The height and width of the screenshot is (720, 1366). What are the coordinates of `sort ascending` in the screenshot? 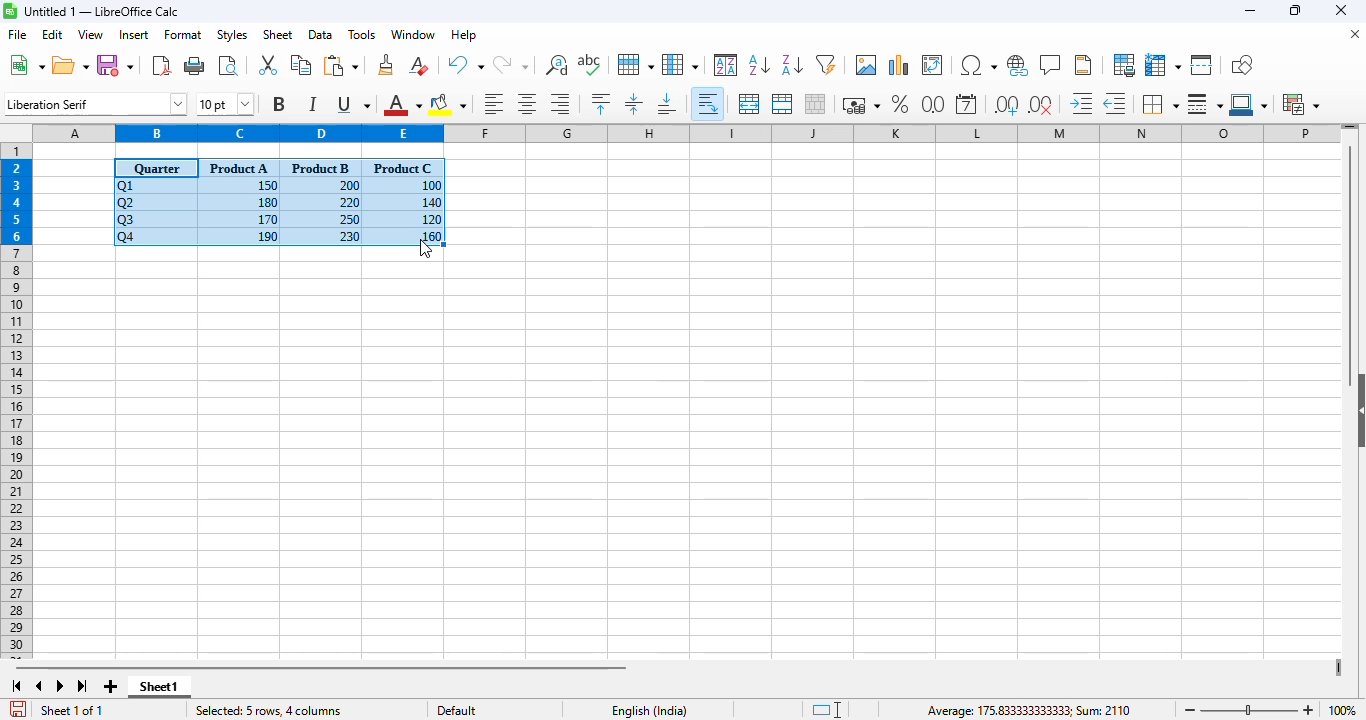 It's located at (760, 65).